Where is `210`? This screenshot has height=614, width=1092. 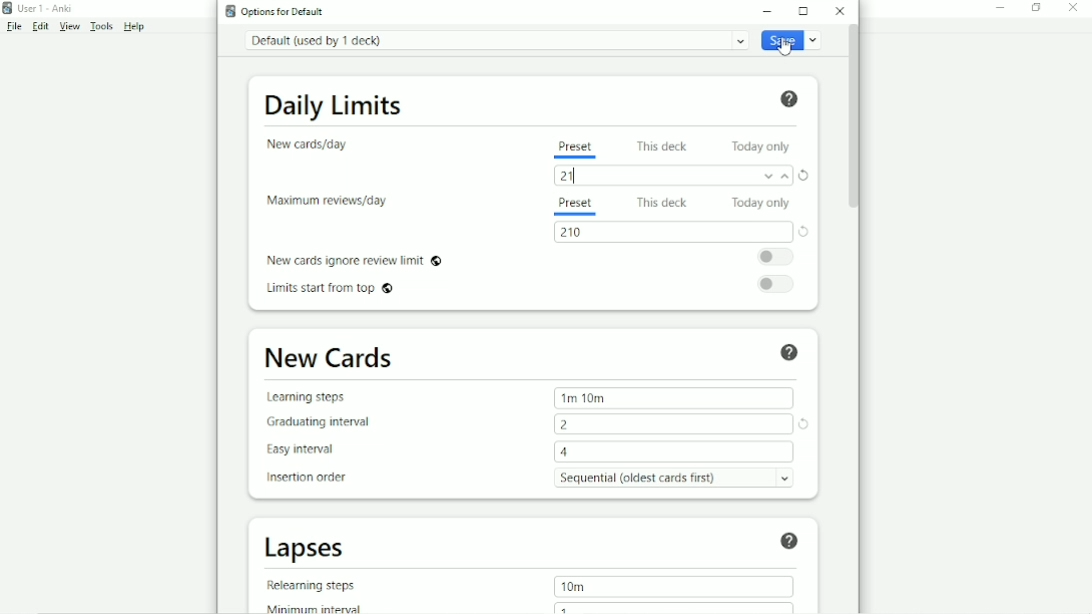
210 is located at coordinates (571, 234).